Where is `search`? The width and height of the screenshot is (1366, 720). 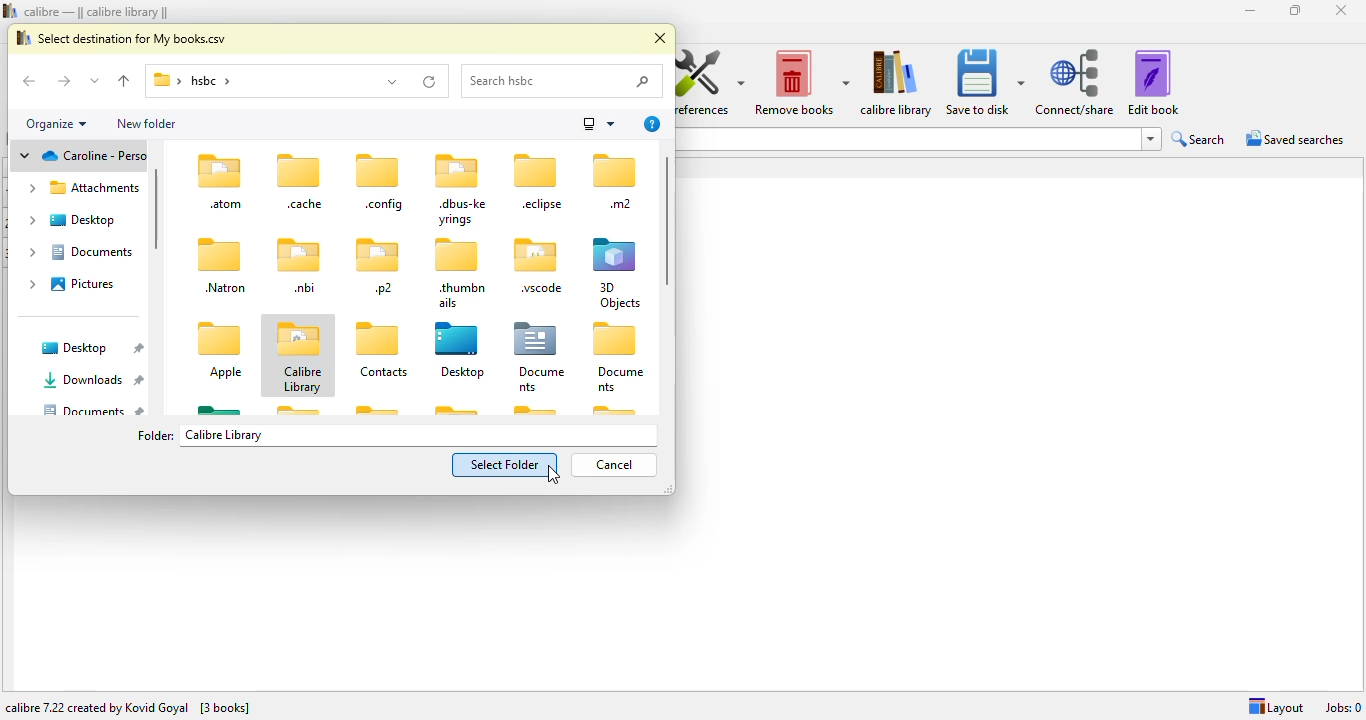
search is located at coordinates (1199, 139).